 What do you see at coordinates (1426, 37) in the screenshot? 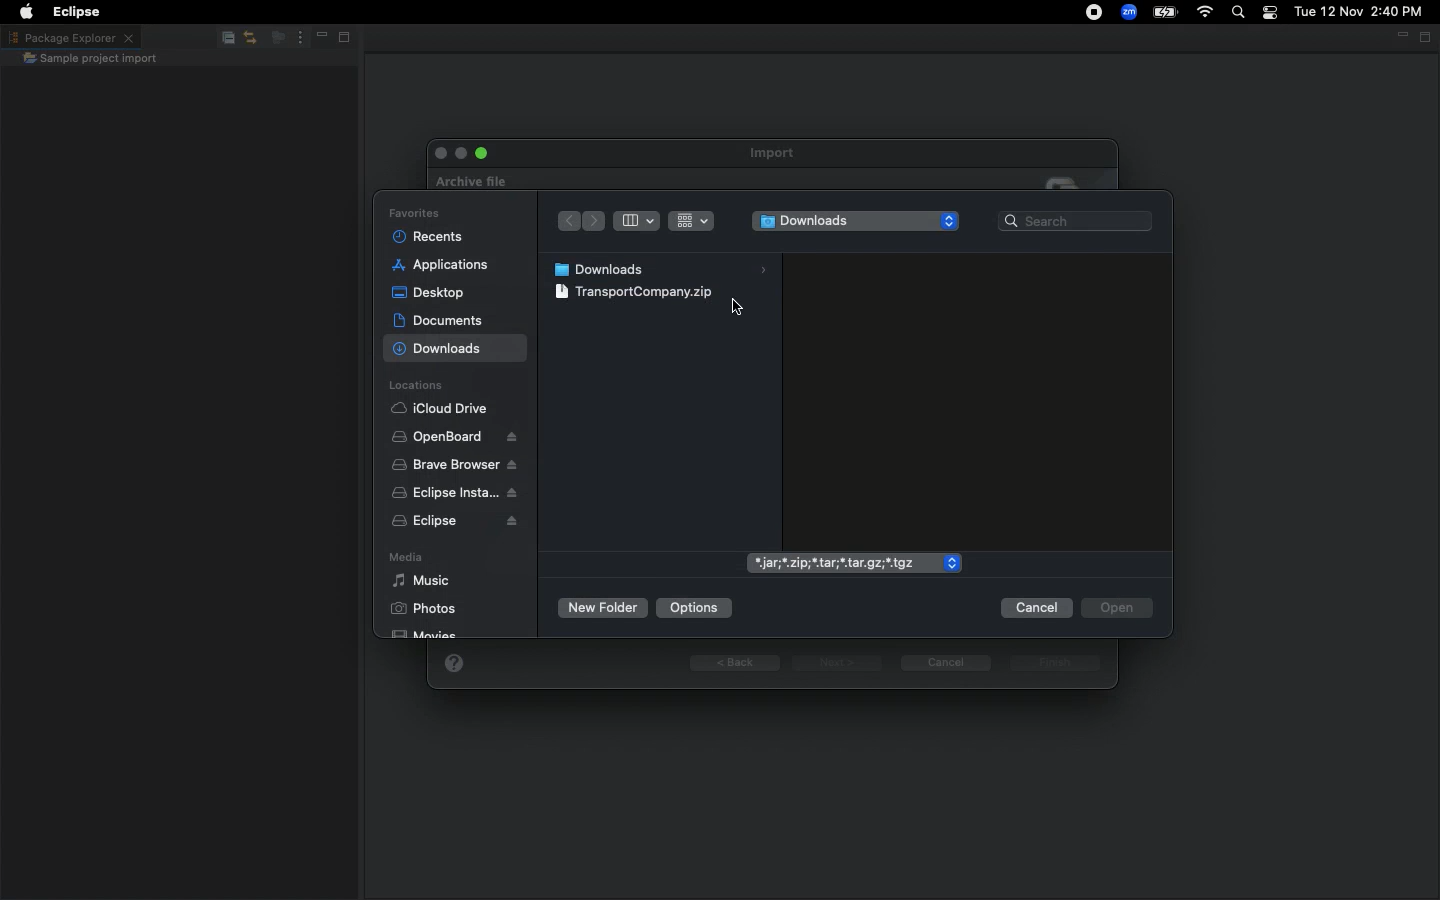
I see `Maximize` at bounding box center [1426, 37].